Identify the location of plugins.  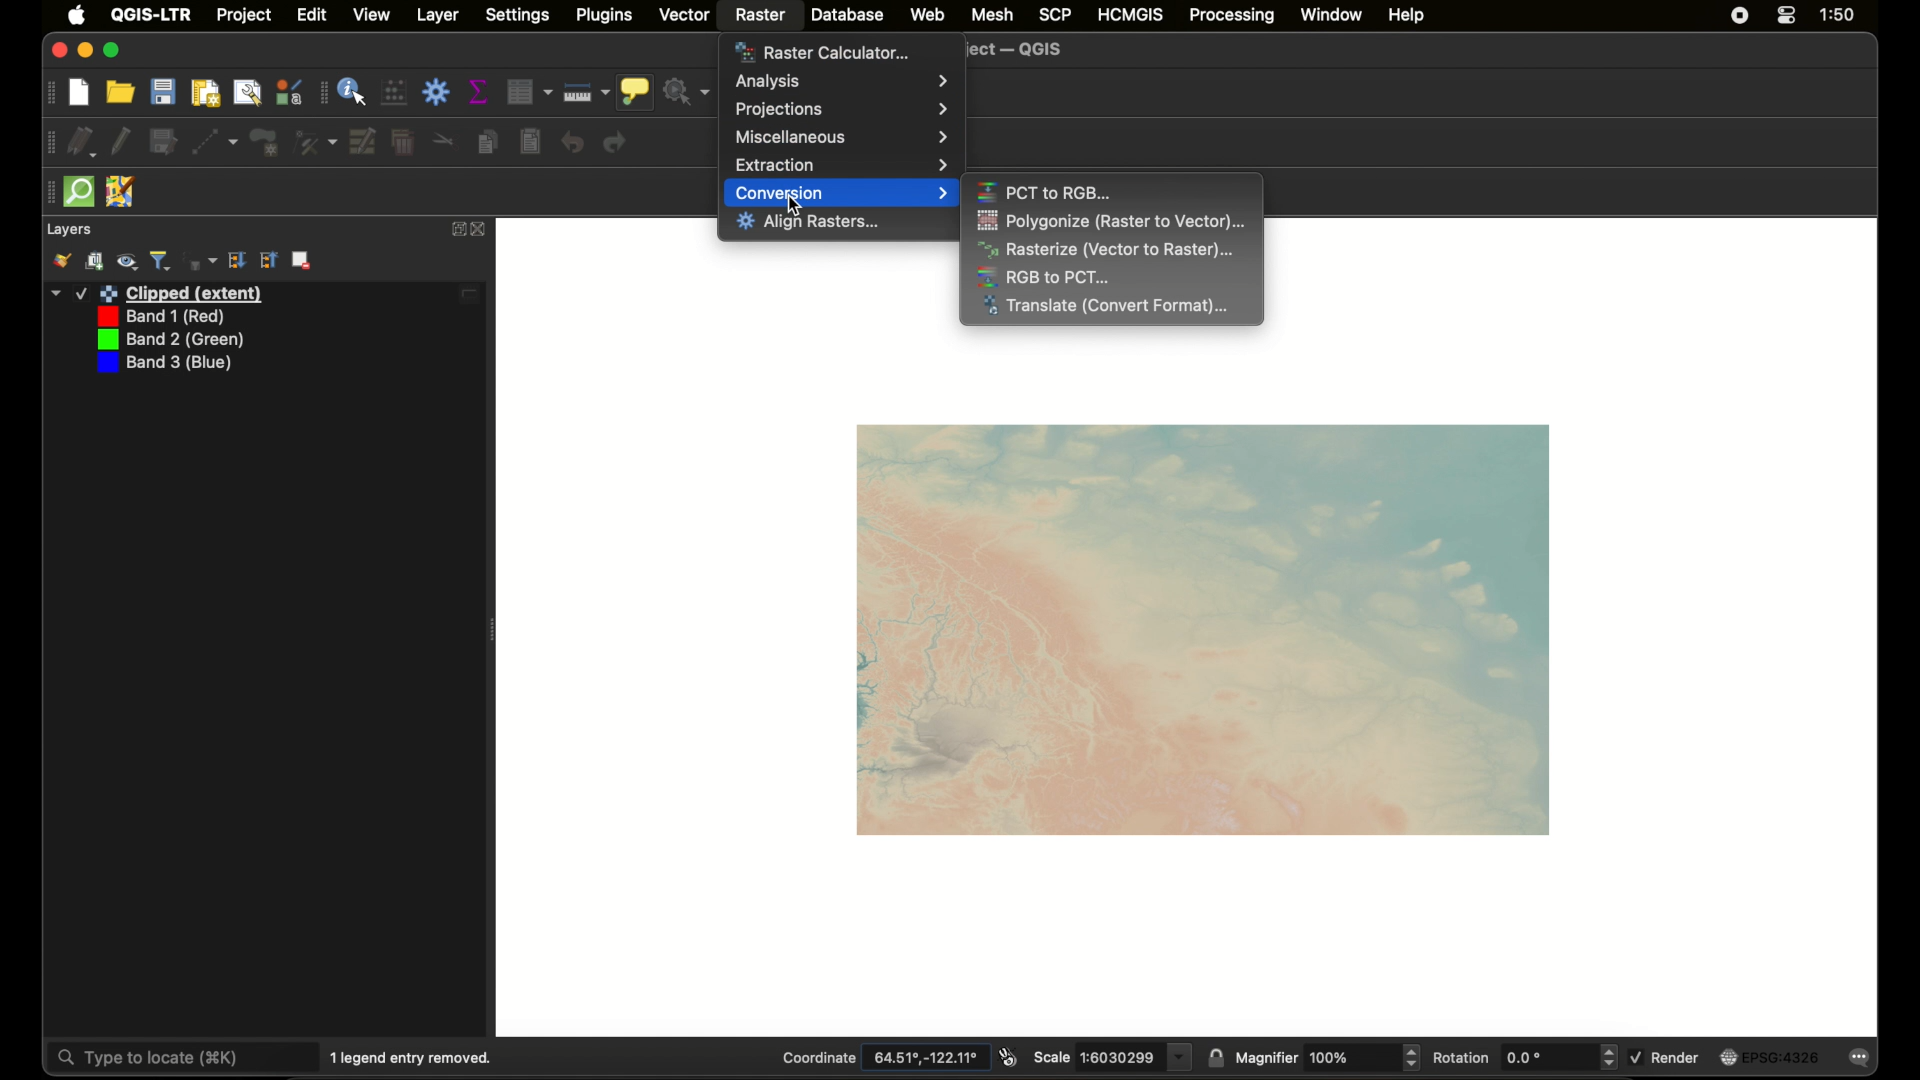
(605, 15).